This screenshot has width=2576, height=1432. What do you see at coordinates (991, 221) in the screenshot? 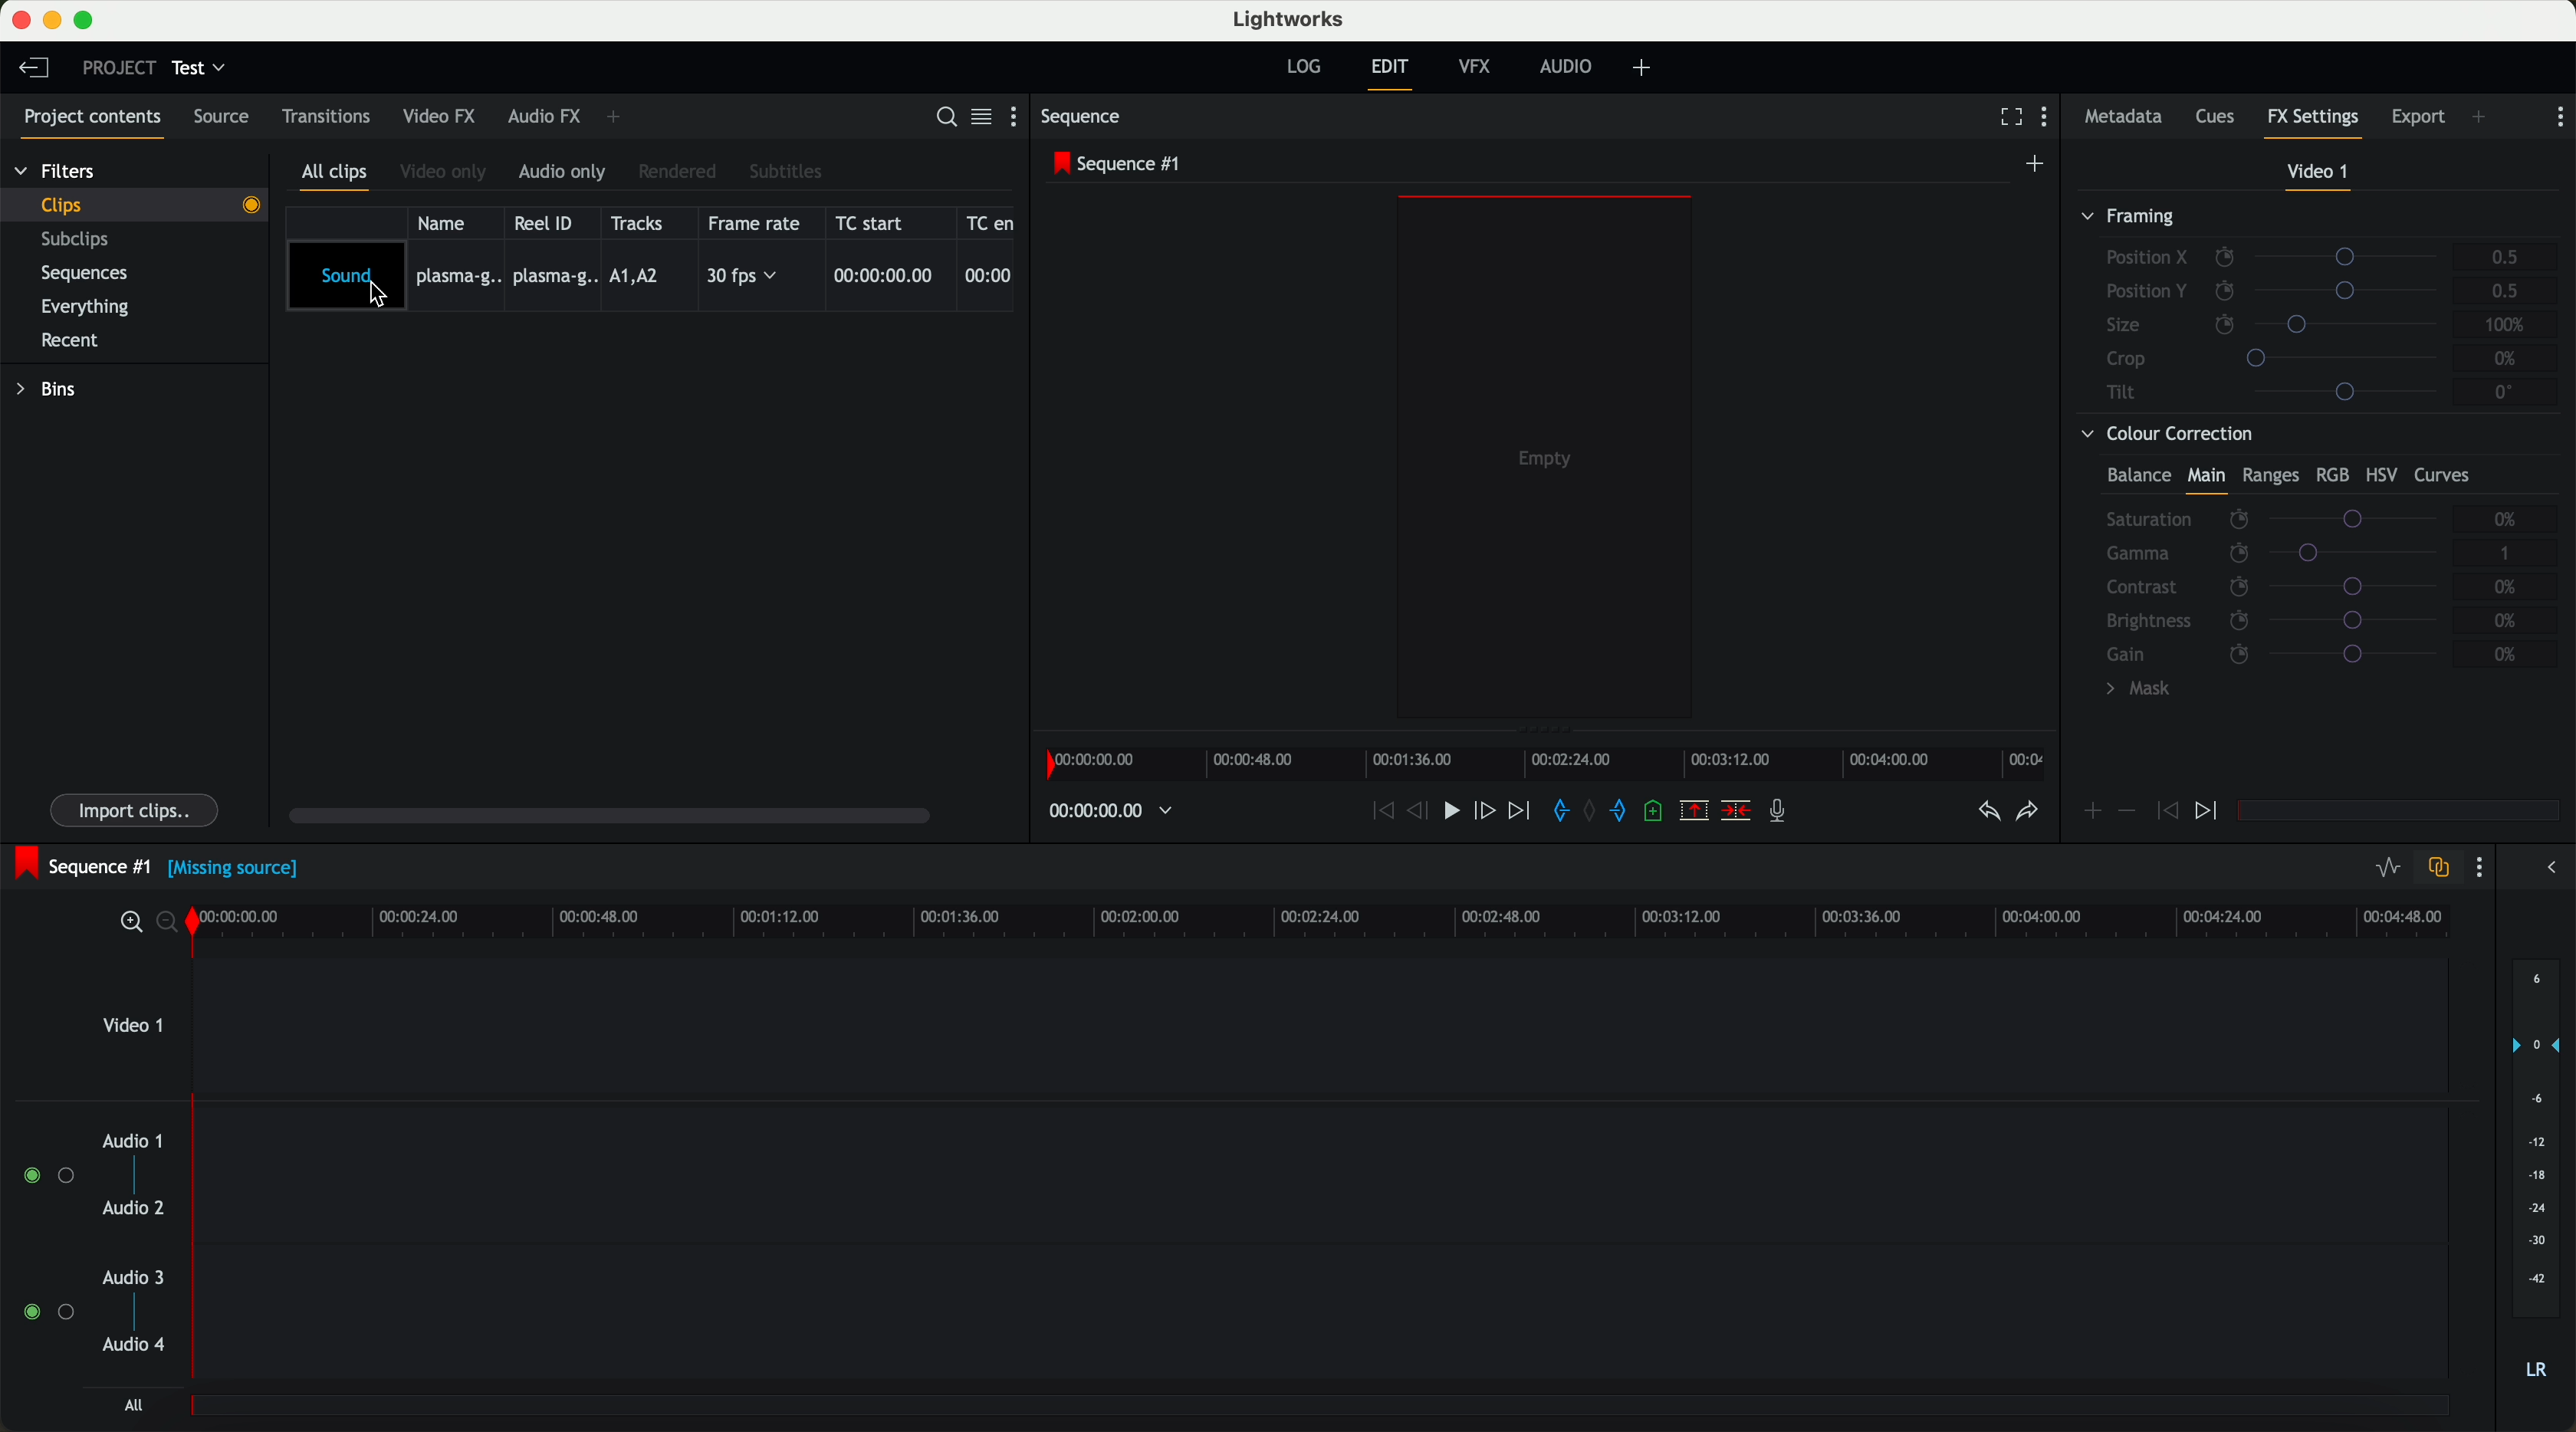
I see `TC en` at bounding box center [991, 221].